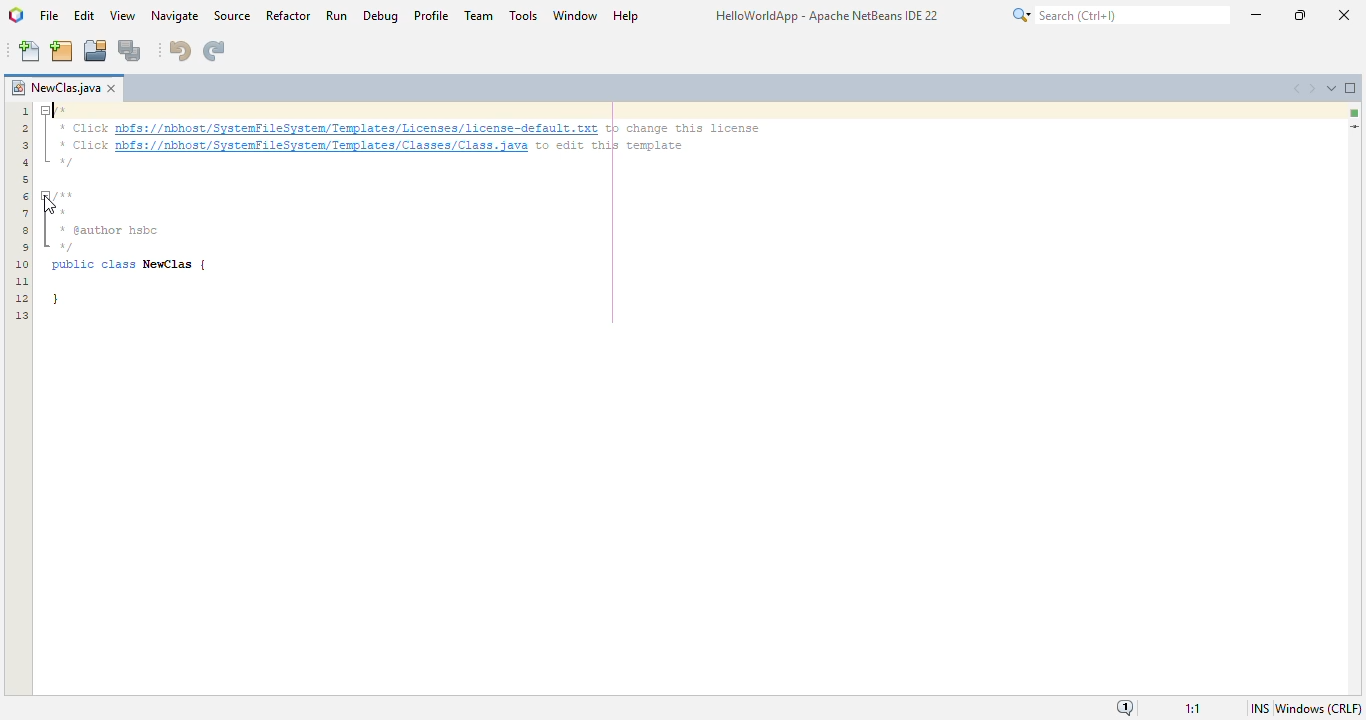 Image resolution: width=1366 pixels, height=720 pixels. Describe the element at coordinates (404, 211) in the screenshot. I see `/*
+ Click nbfs://nbhost/SystenFileSysten/Templates/Licenses/license-default txt to change this license
+ Click pbfs://nbhost/SystenfileSysten/Templates/Classes/Class. java to edit this template
“0

fun
* pauthor hsbc
“0

public class NewClas |
}` at that location.